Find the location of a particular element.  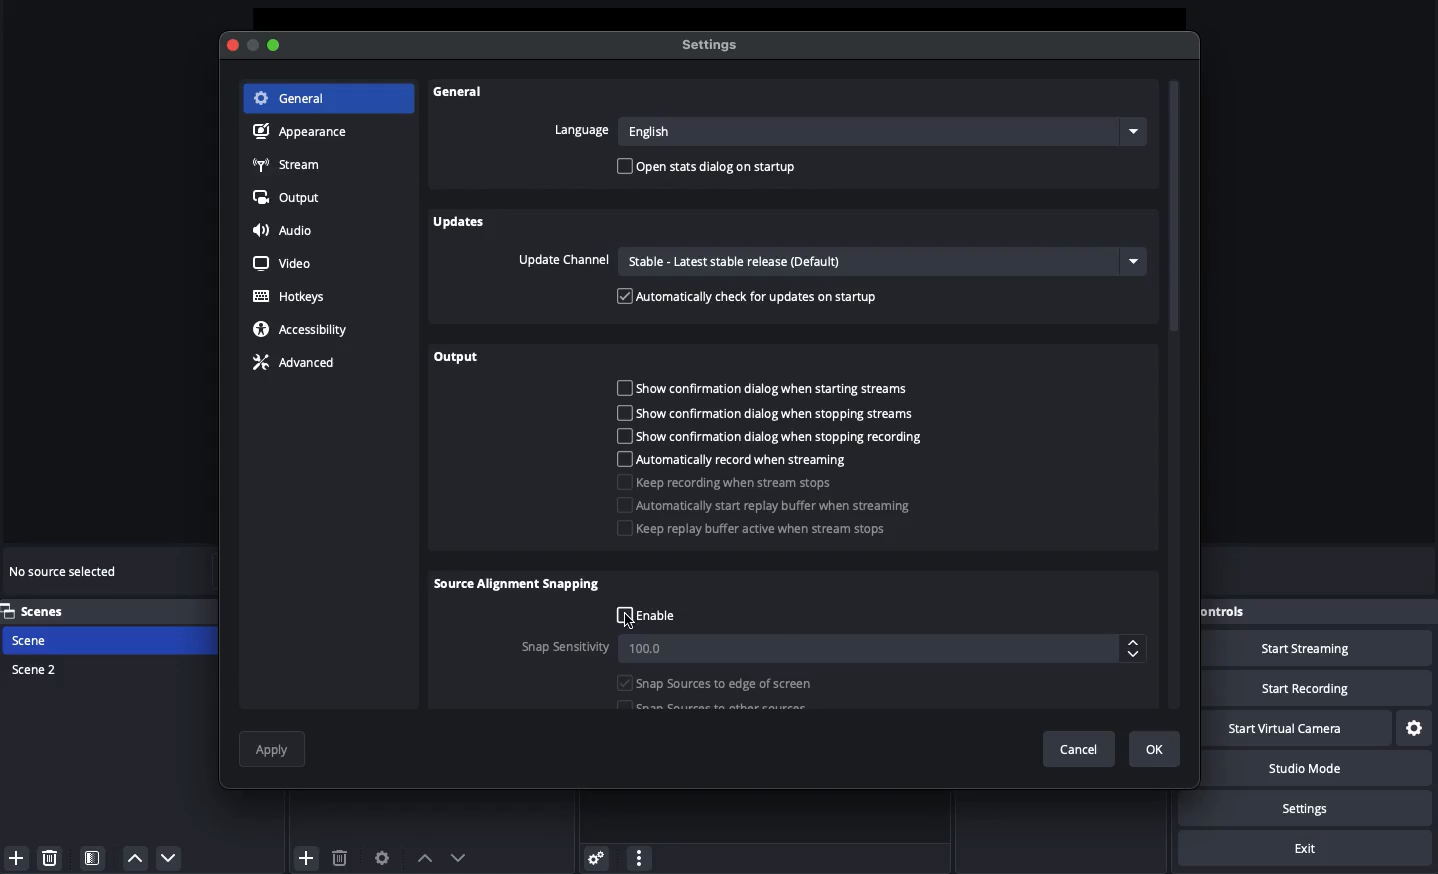

Bugger is located at coordinates (776, 518).